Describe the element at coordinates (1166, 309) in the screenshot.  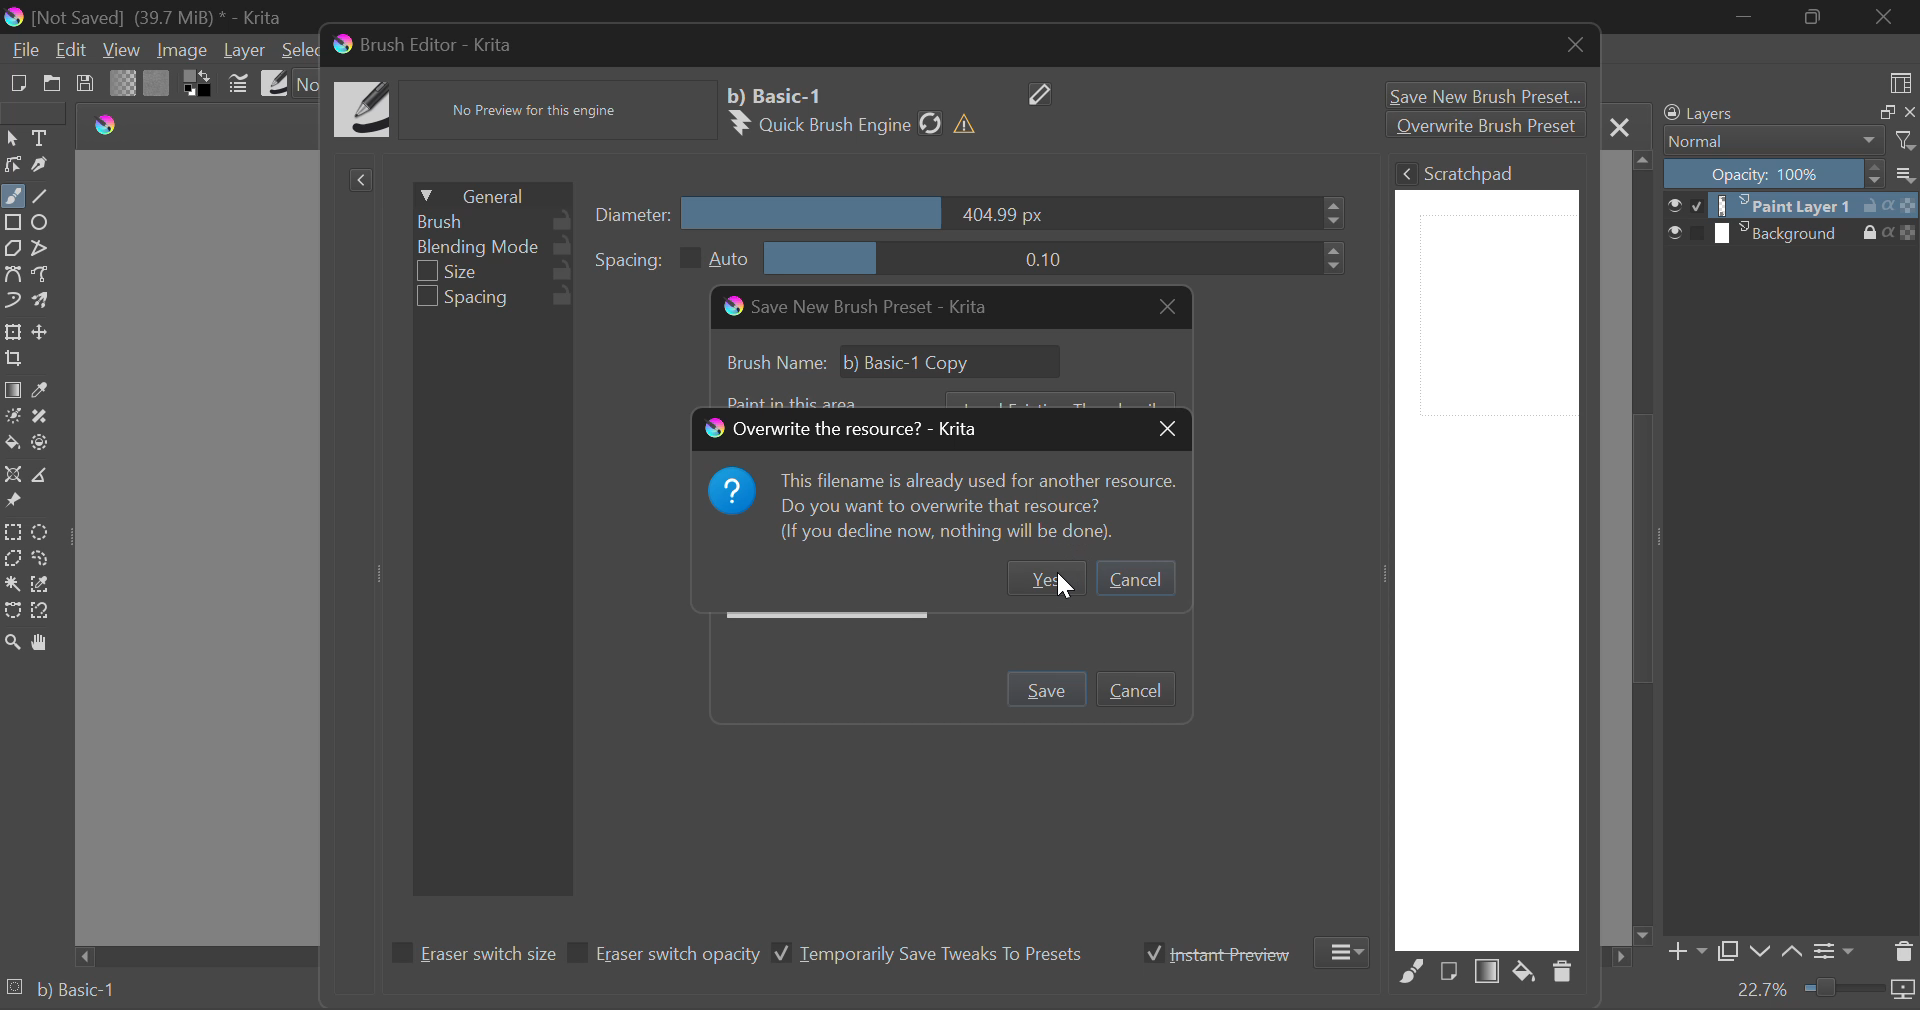
I see `Close` at that location.